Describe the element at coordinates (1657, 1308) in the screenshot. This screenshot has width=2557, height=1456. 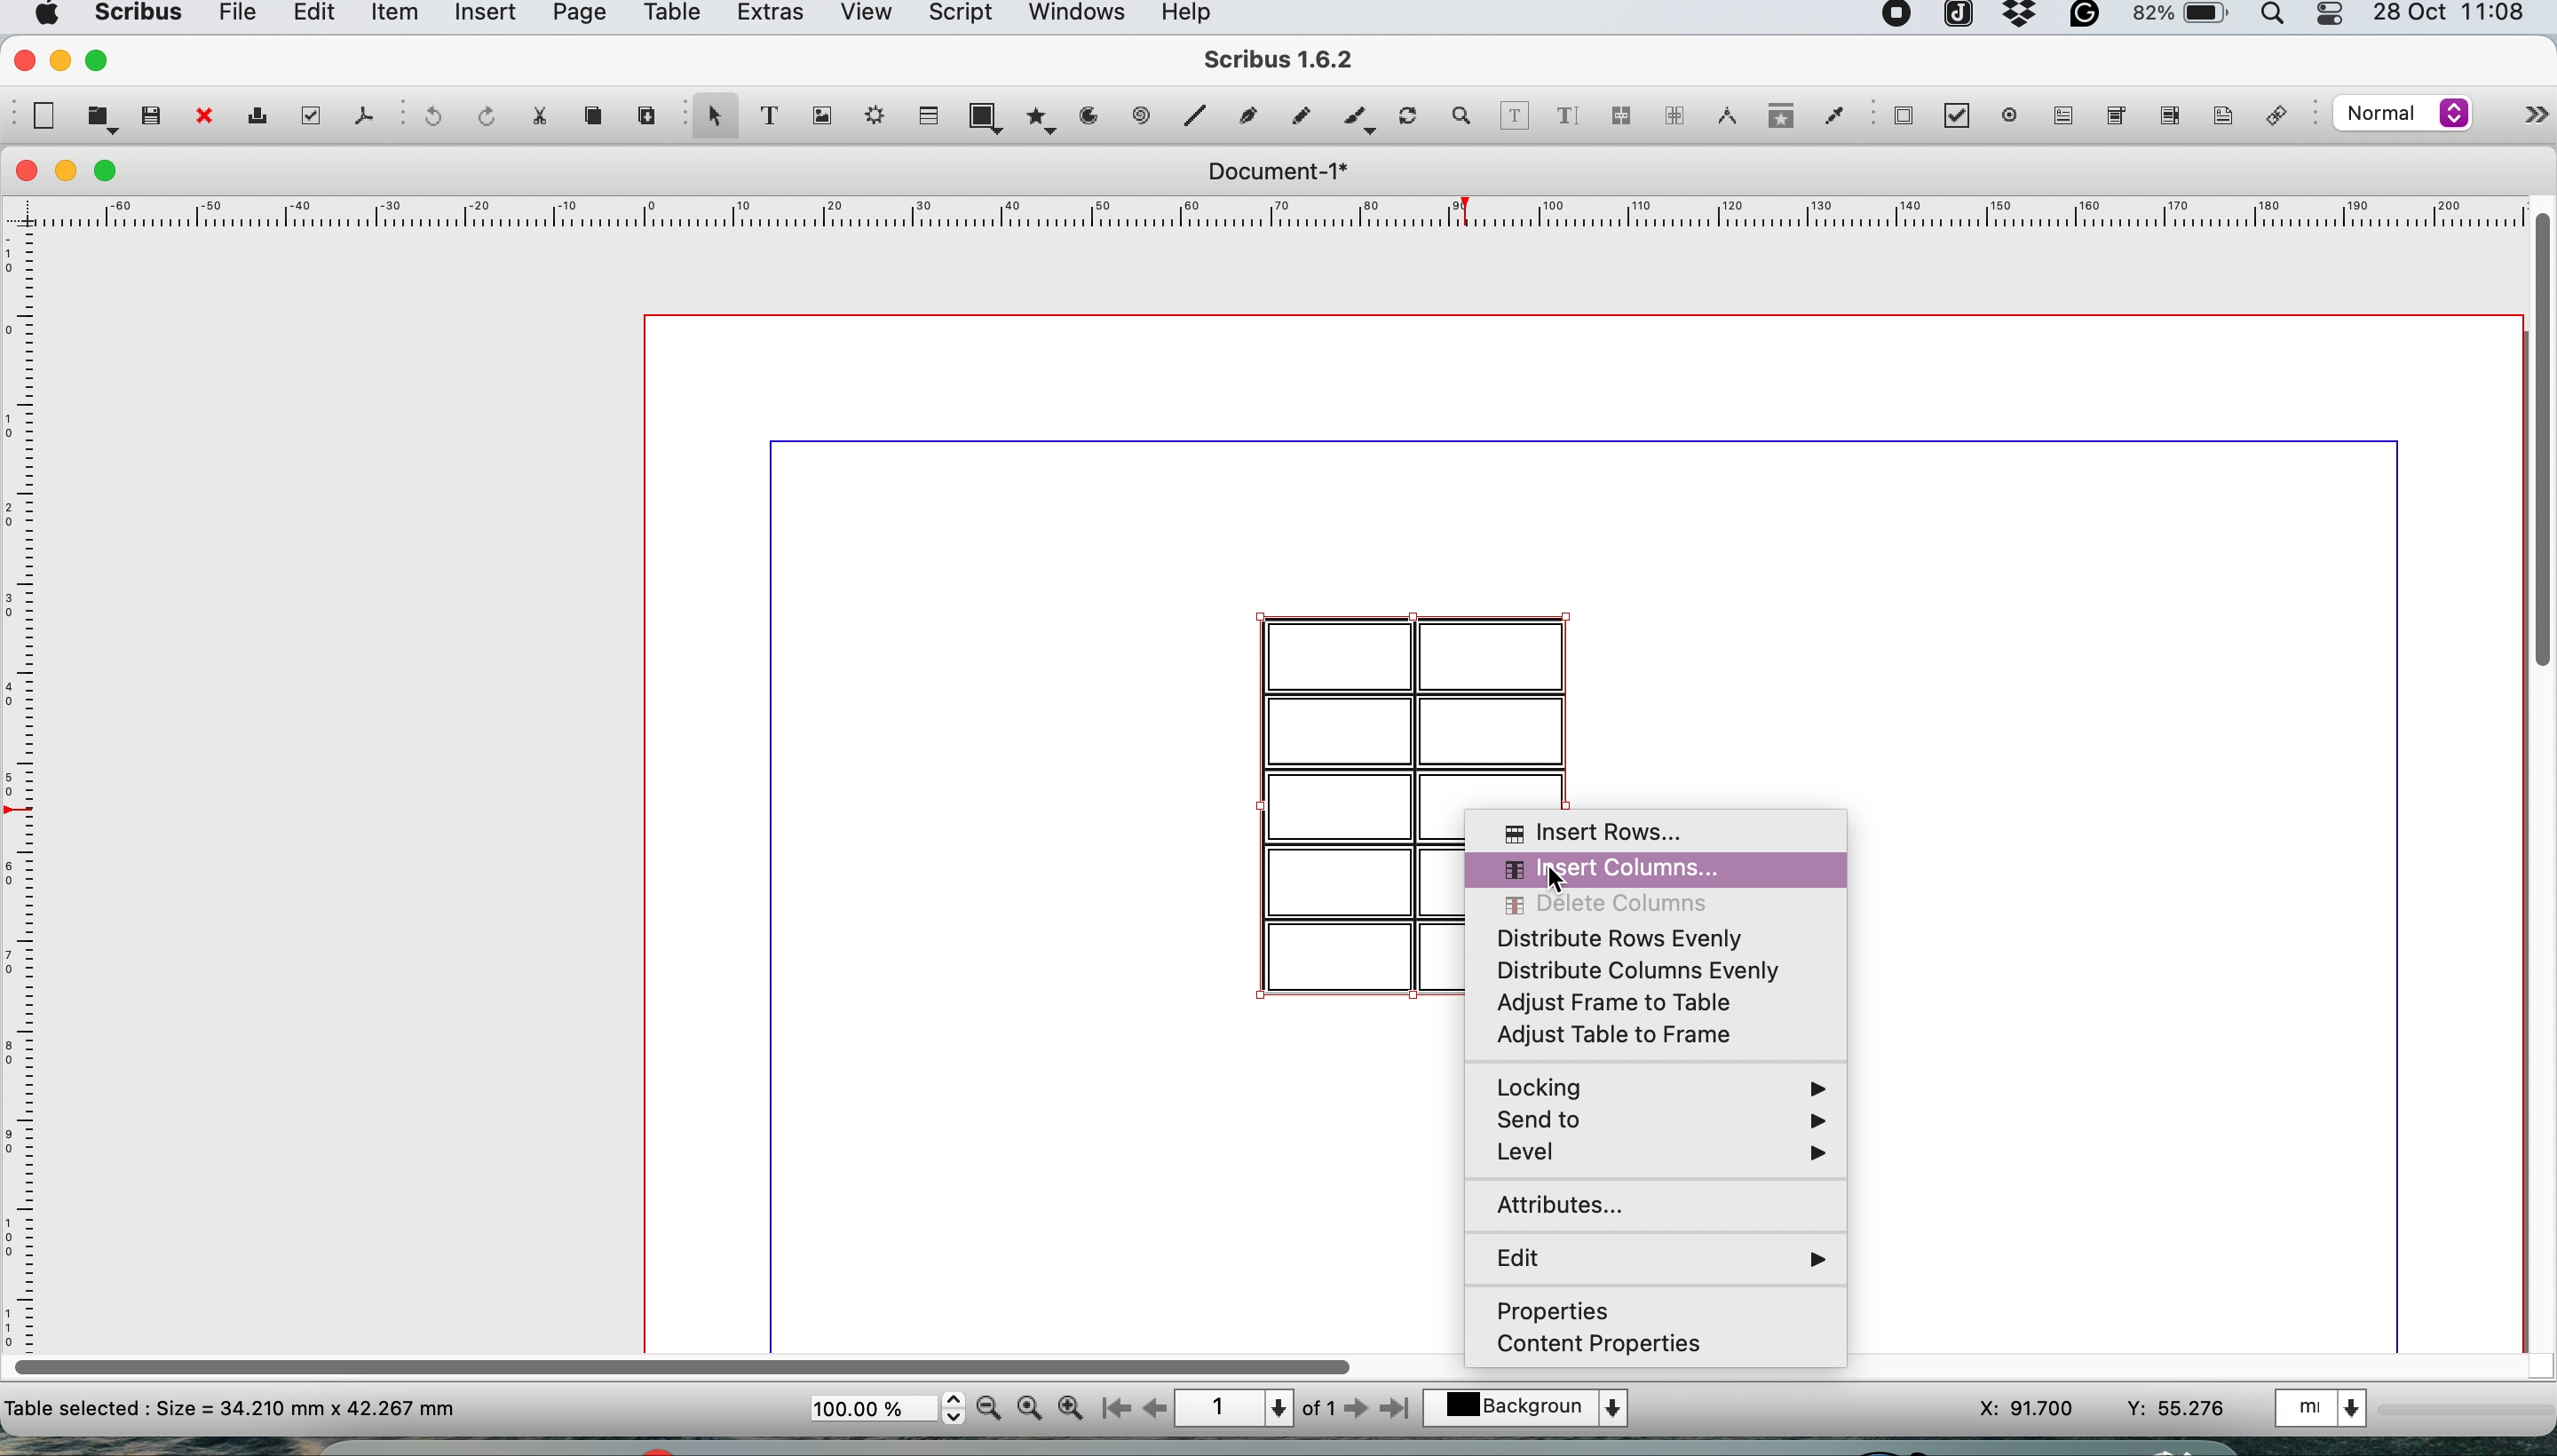
I see `properties` at that location.